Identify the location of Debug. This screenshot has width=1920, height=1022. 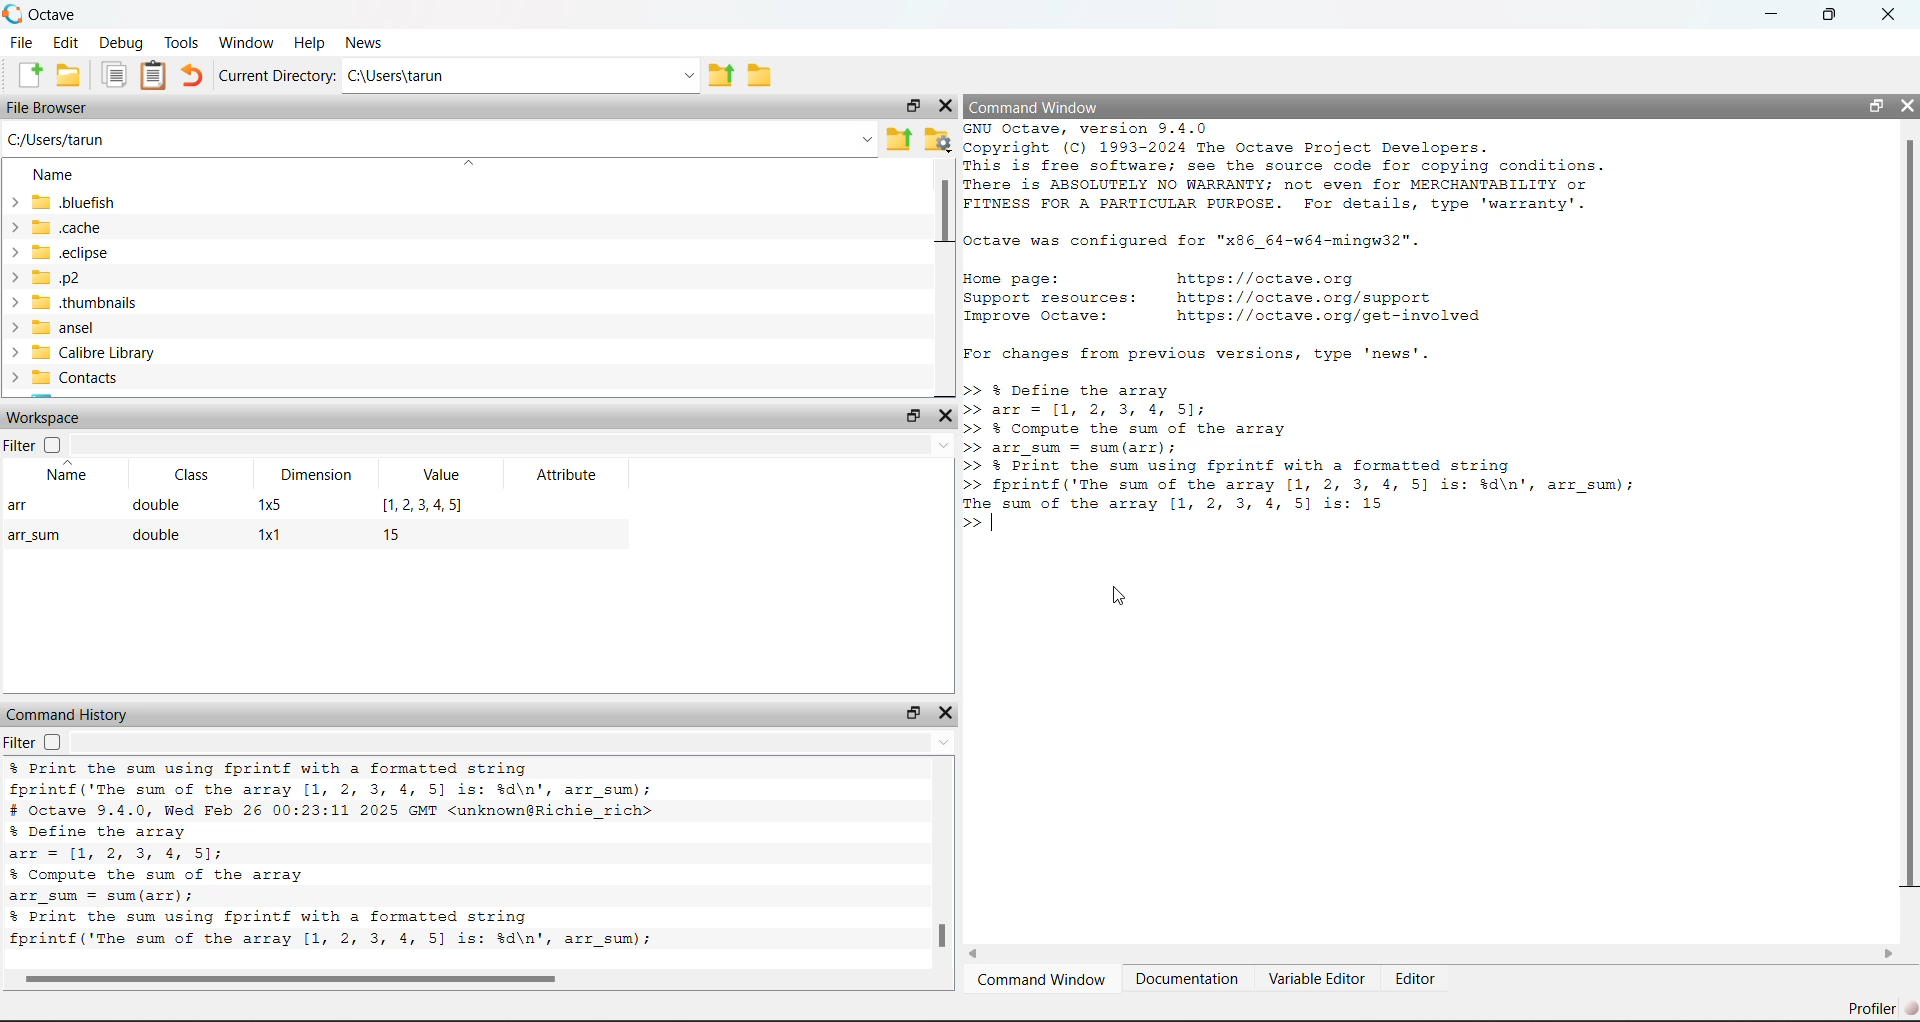
(122, 43).